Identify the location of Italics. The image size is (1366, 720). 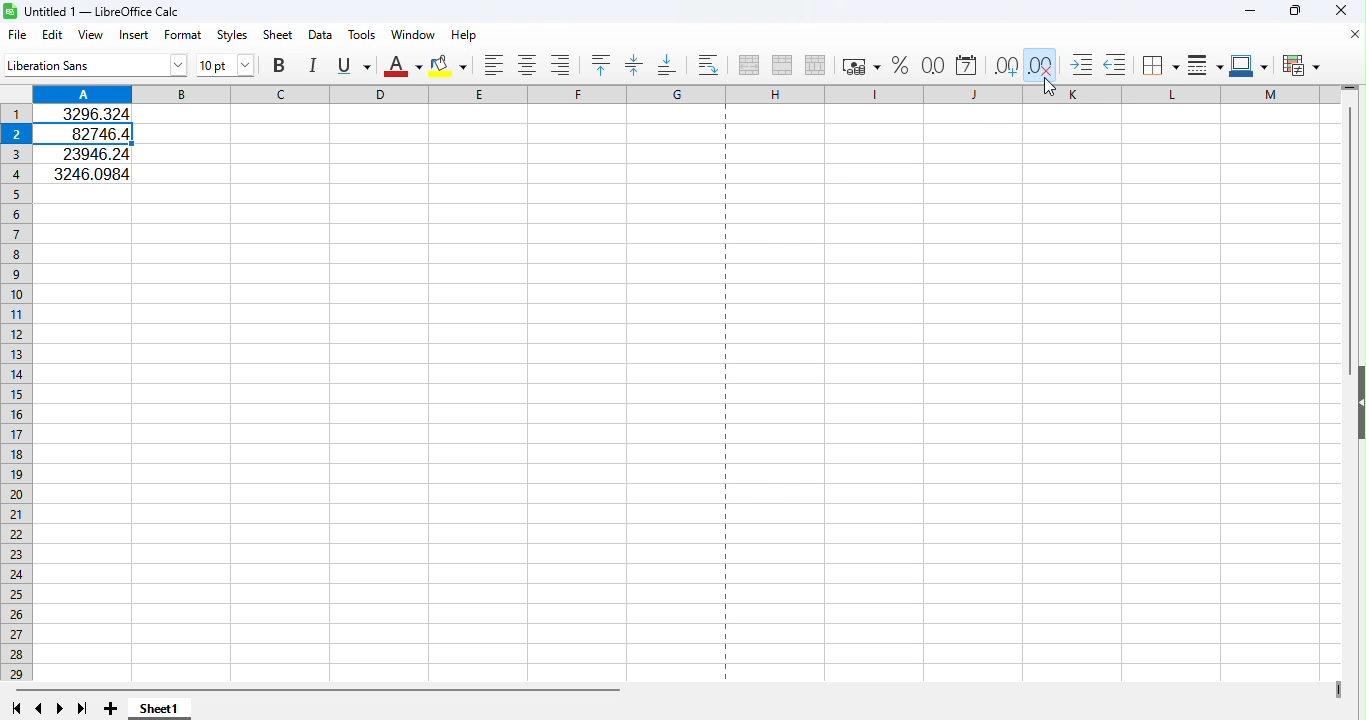
(311, 68).